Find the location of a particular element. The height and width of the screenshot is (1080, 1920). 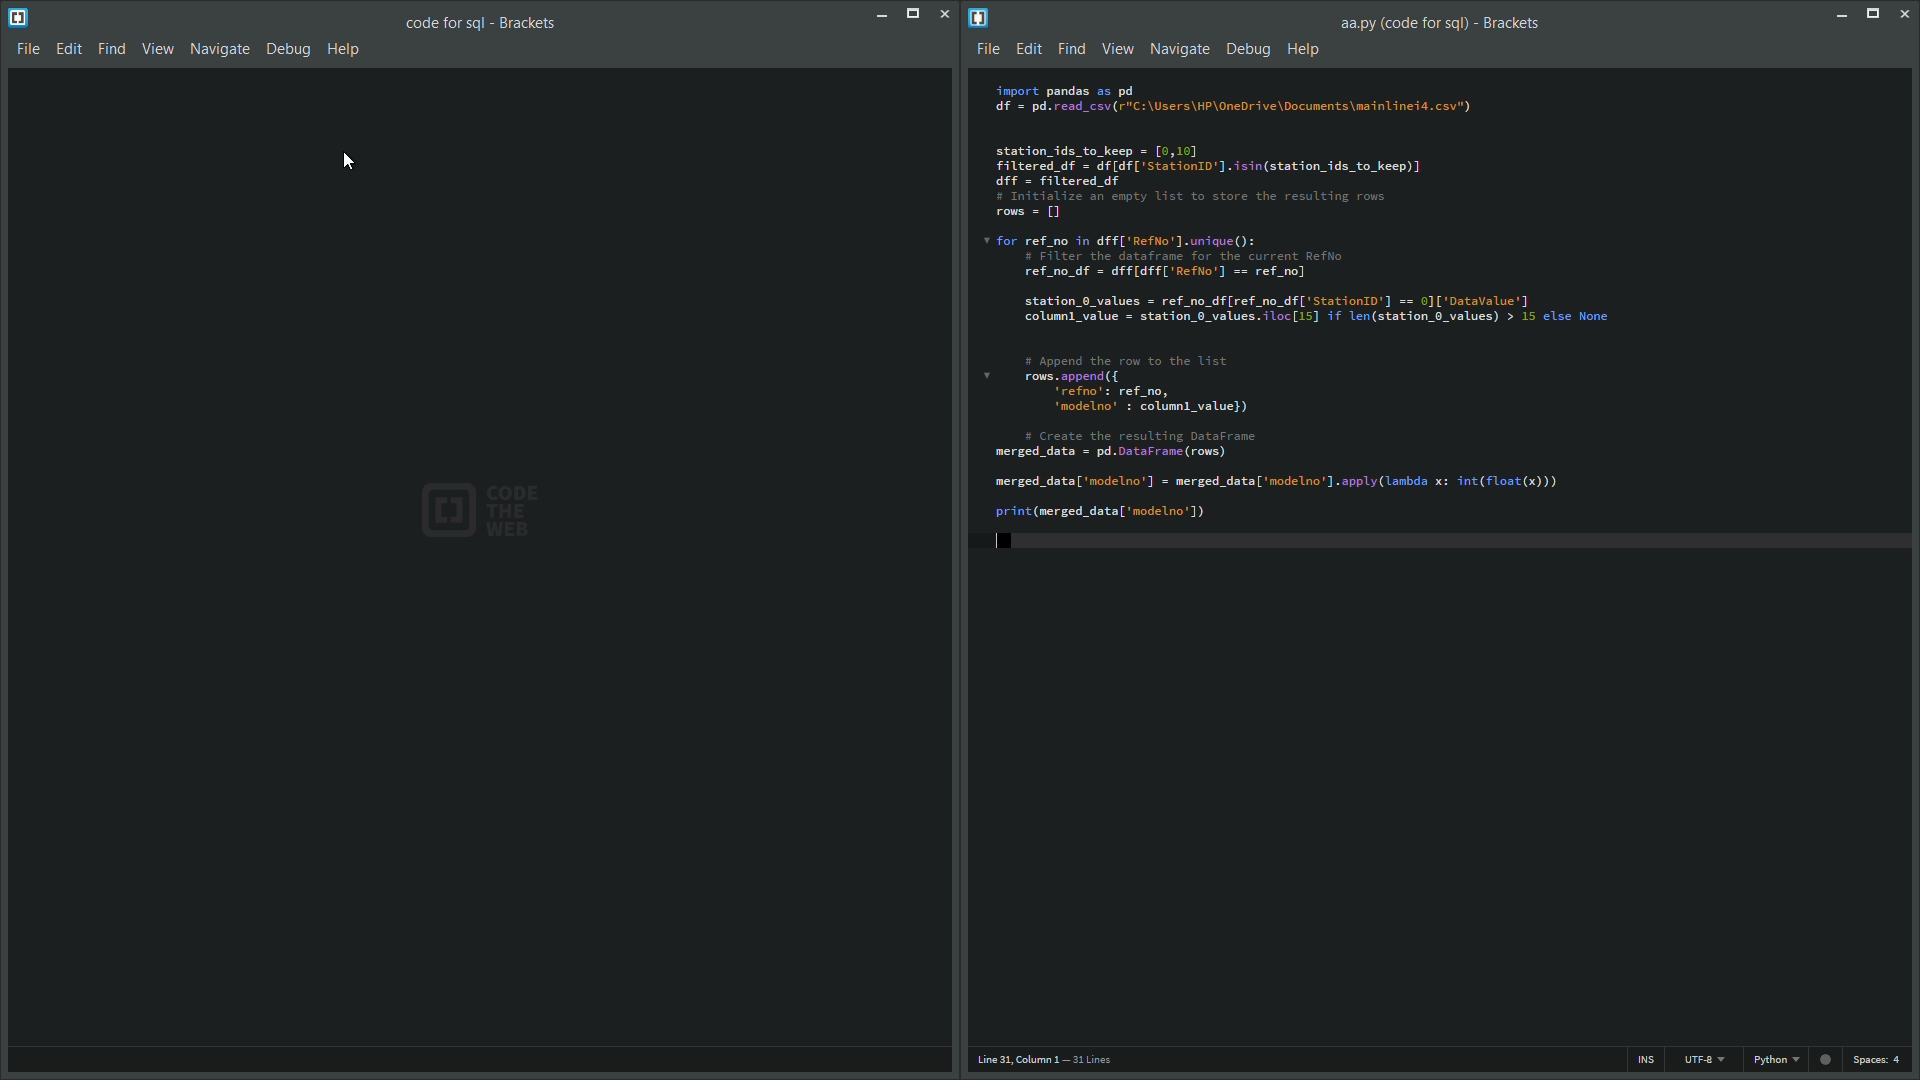

cursor on code area is located at coordinates (351, 161).